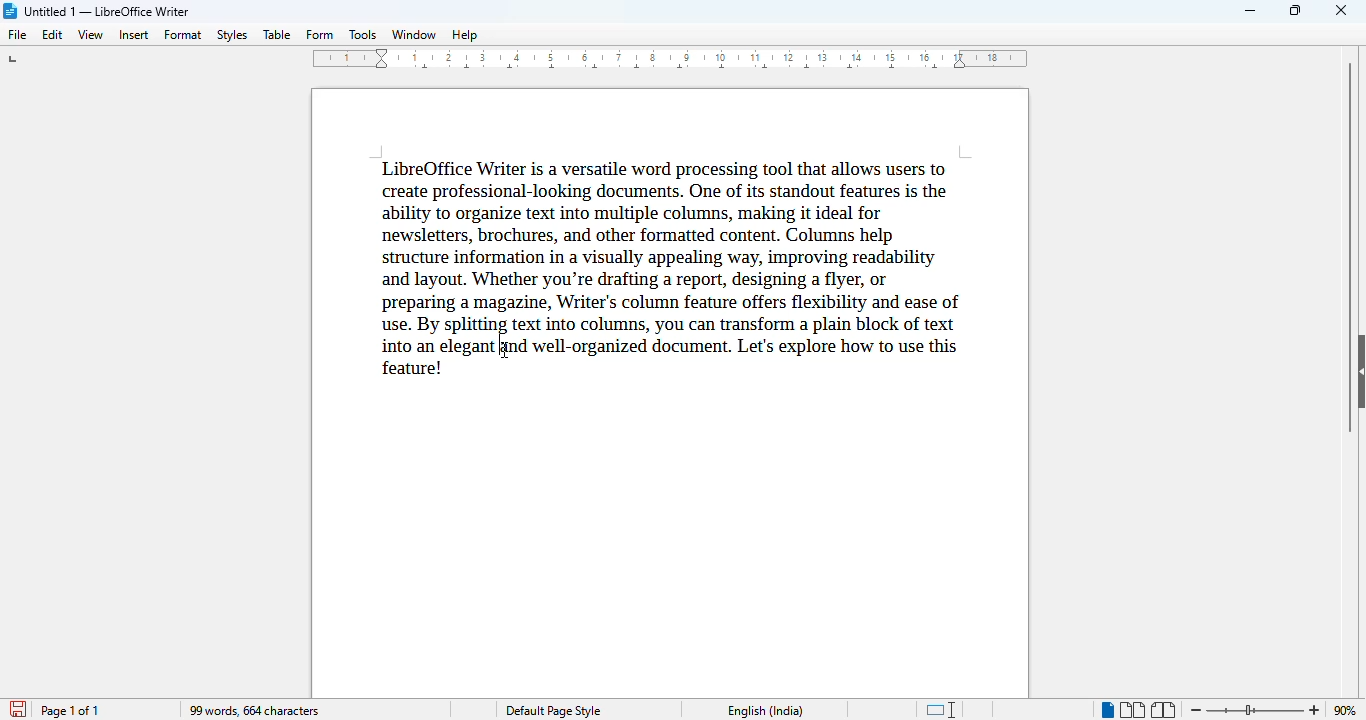 This screenshot has width=1366, height=720. I want to click on vertical scroll bar, so click(1350, 246).